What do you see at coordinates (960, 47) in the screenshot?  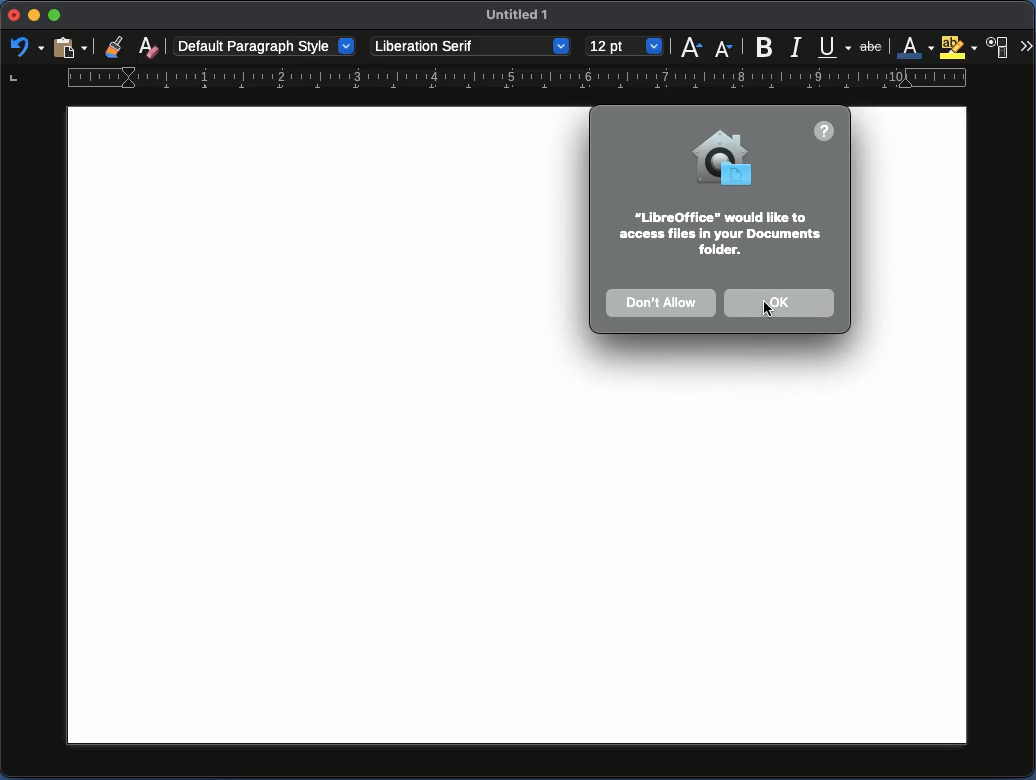 I see `Highlighting` at bounding box center [960, 47].